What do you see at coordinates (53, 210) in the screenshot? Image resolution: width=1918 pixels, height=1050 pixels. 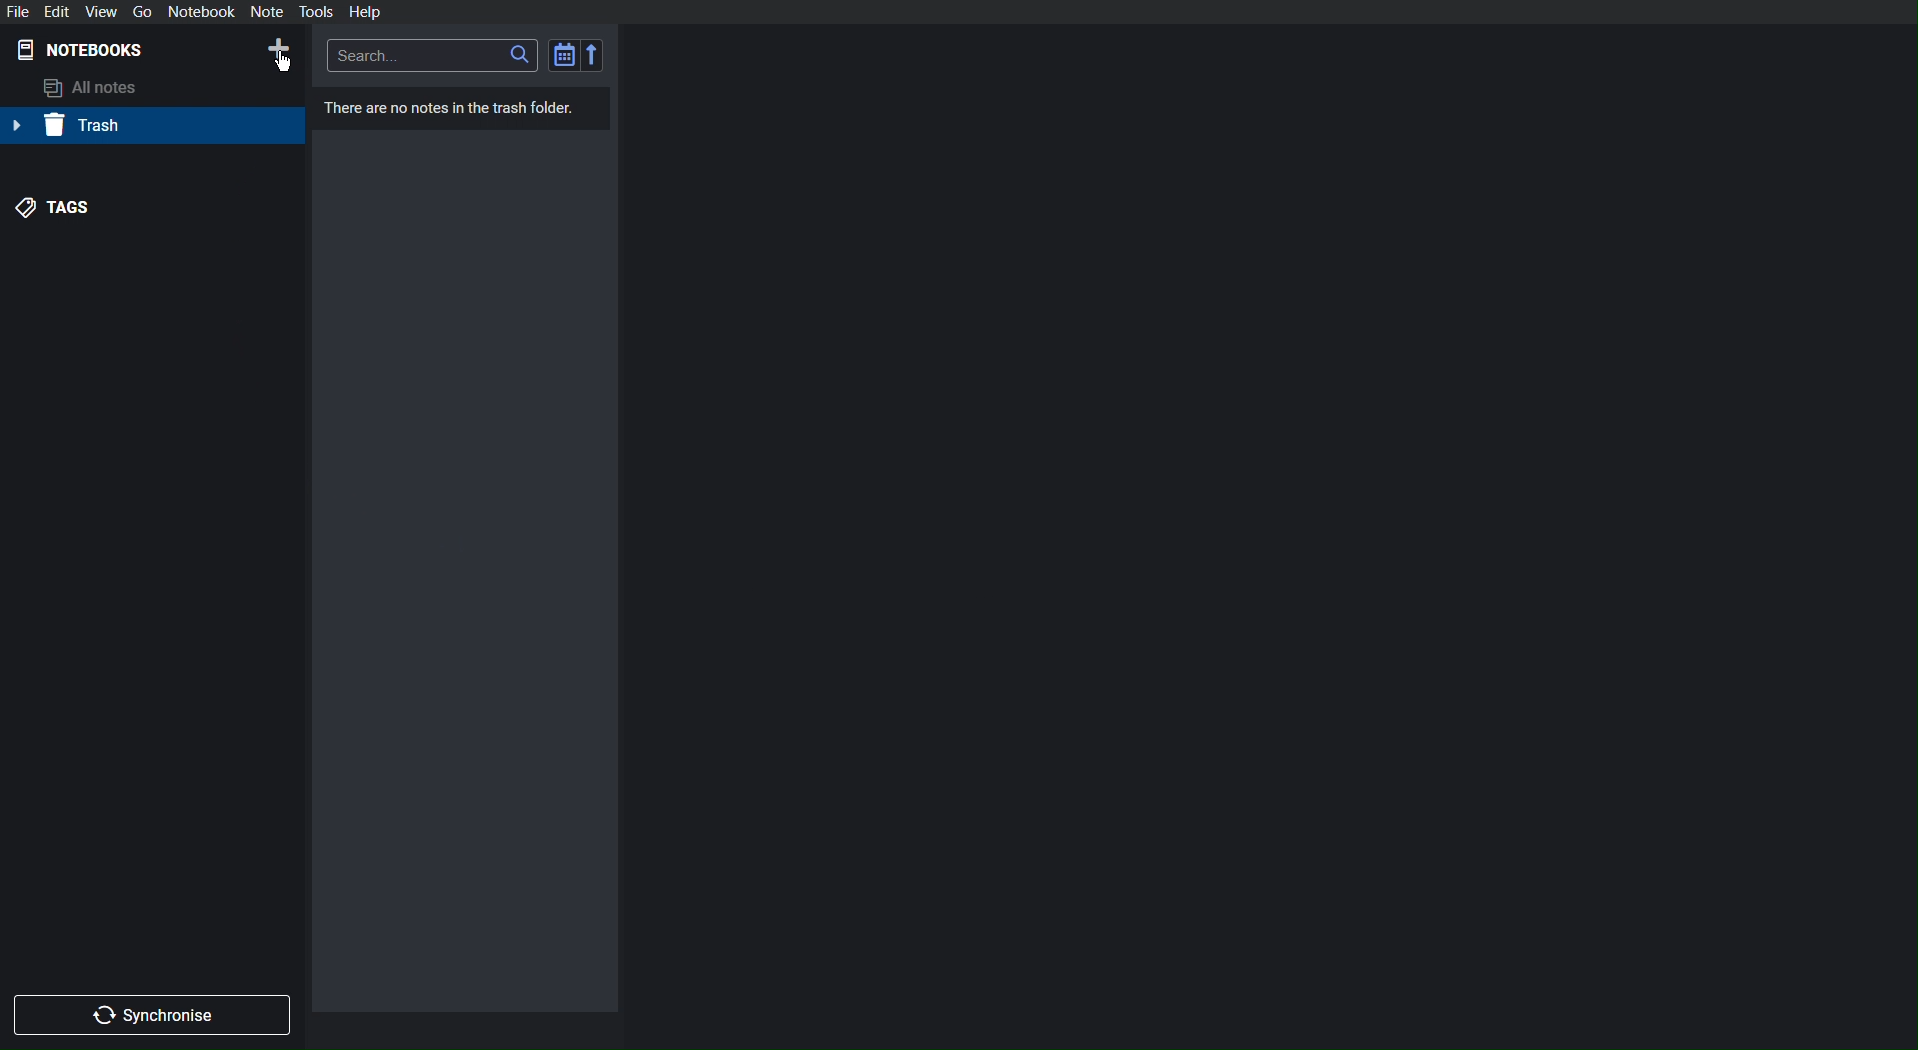 I see `Tags` at bounding box center [53, 210].